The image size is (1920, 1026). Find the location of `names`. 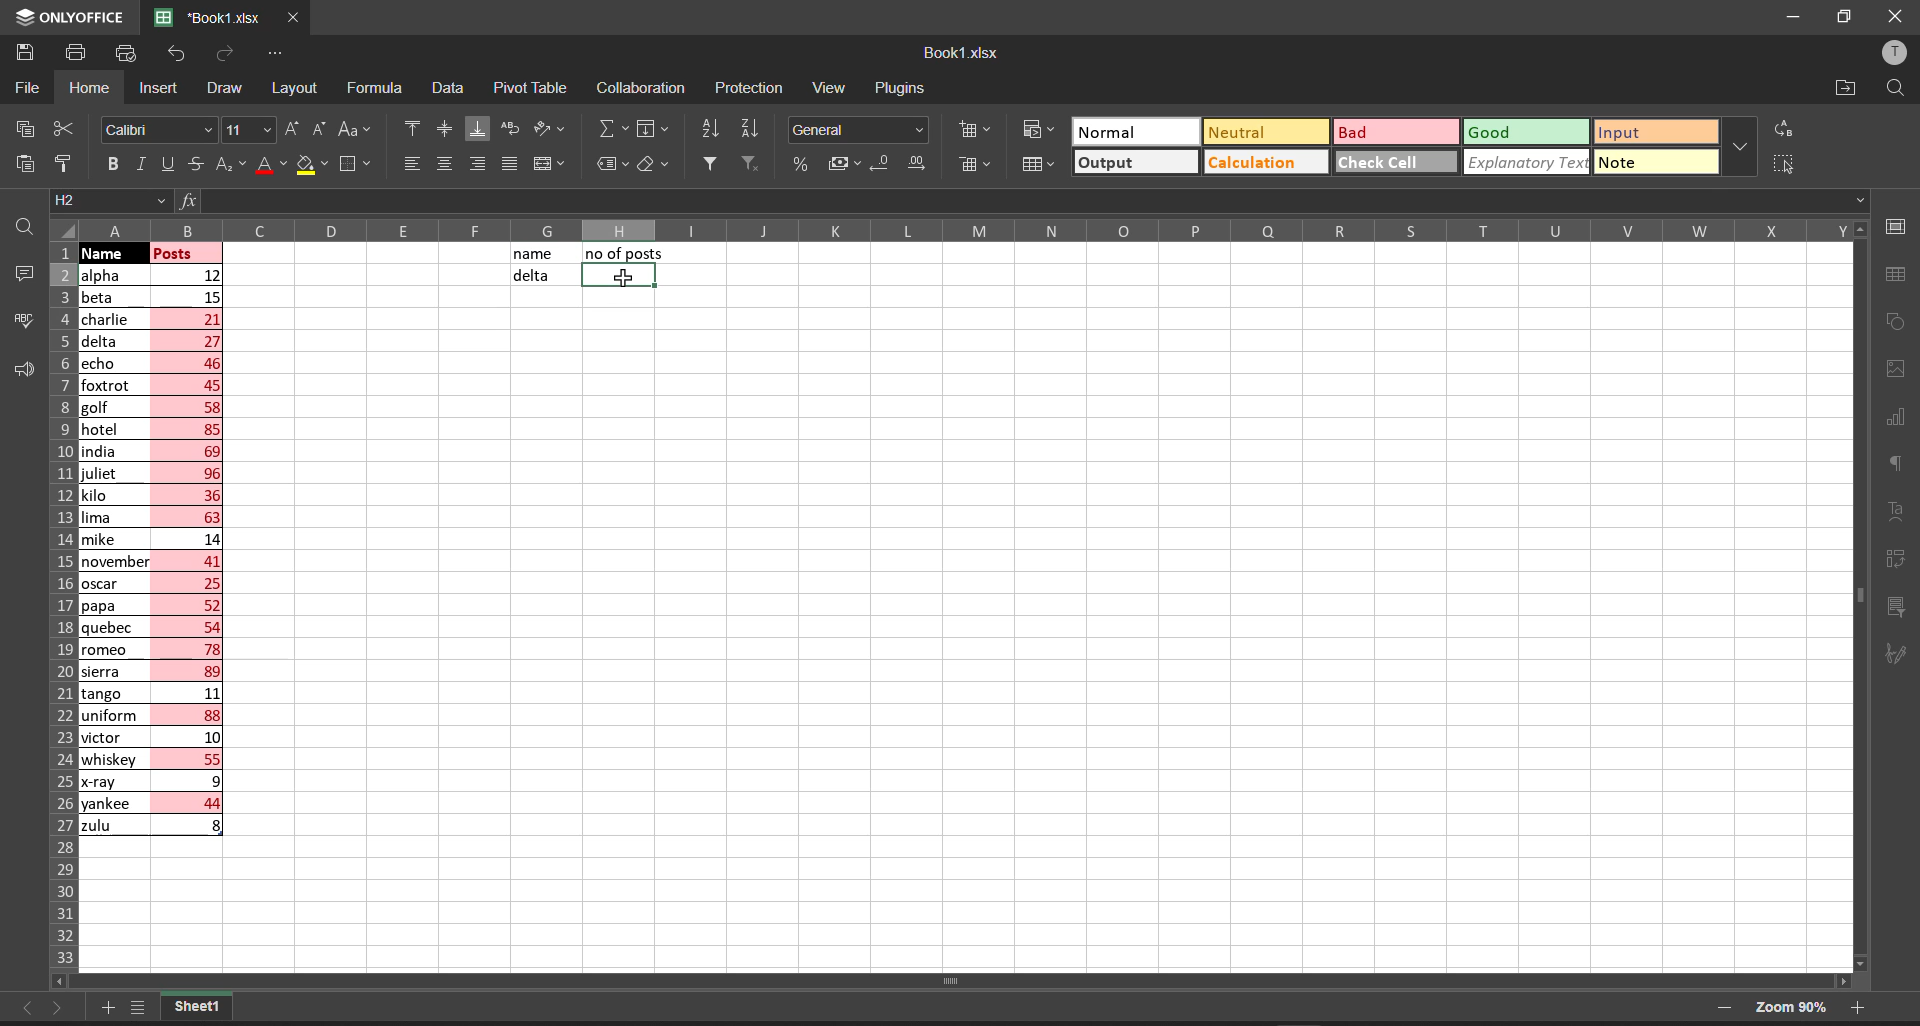

names is located at coordinates (111, 550).